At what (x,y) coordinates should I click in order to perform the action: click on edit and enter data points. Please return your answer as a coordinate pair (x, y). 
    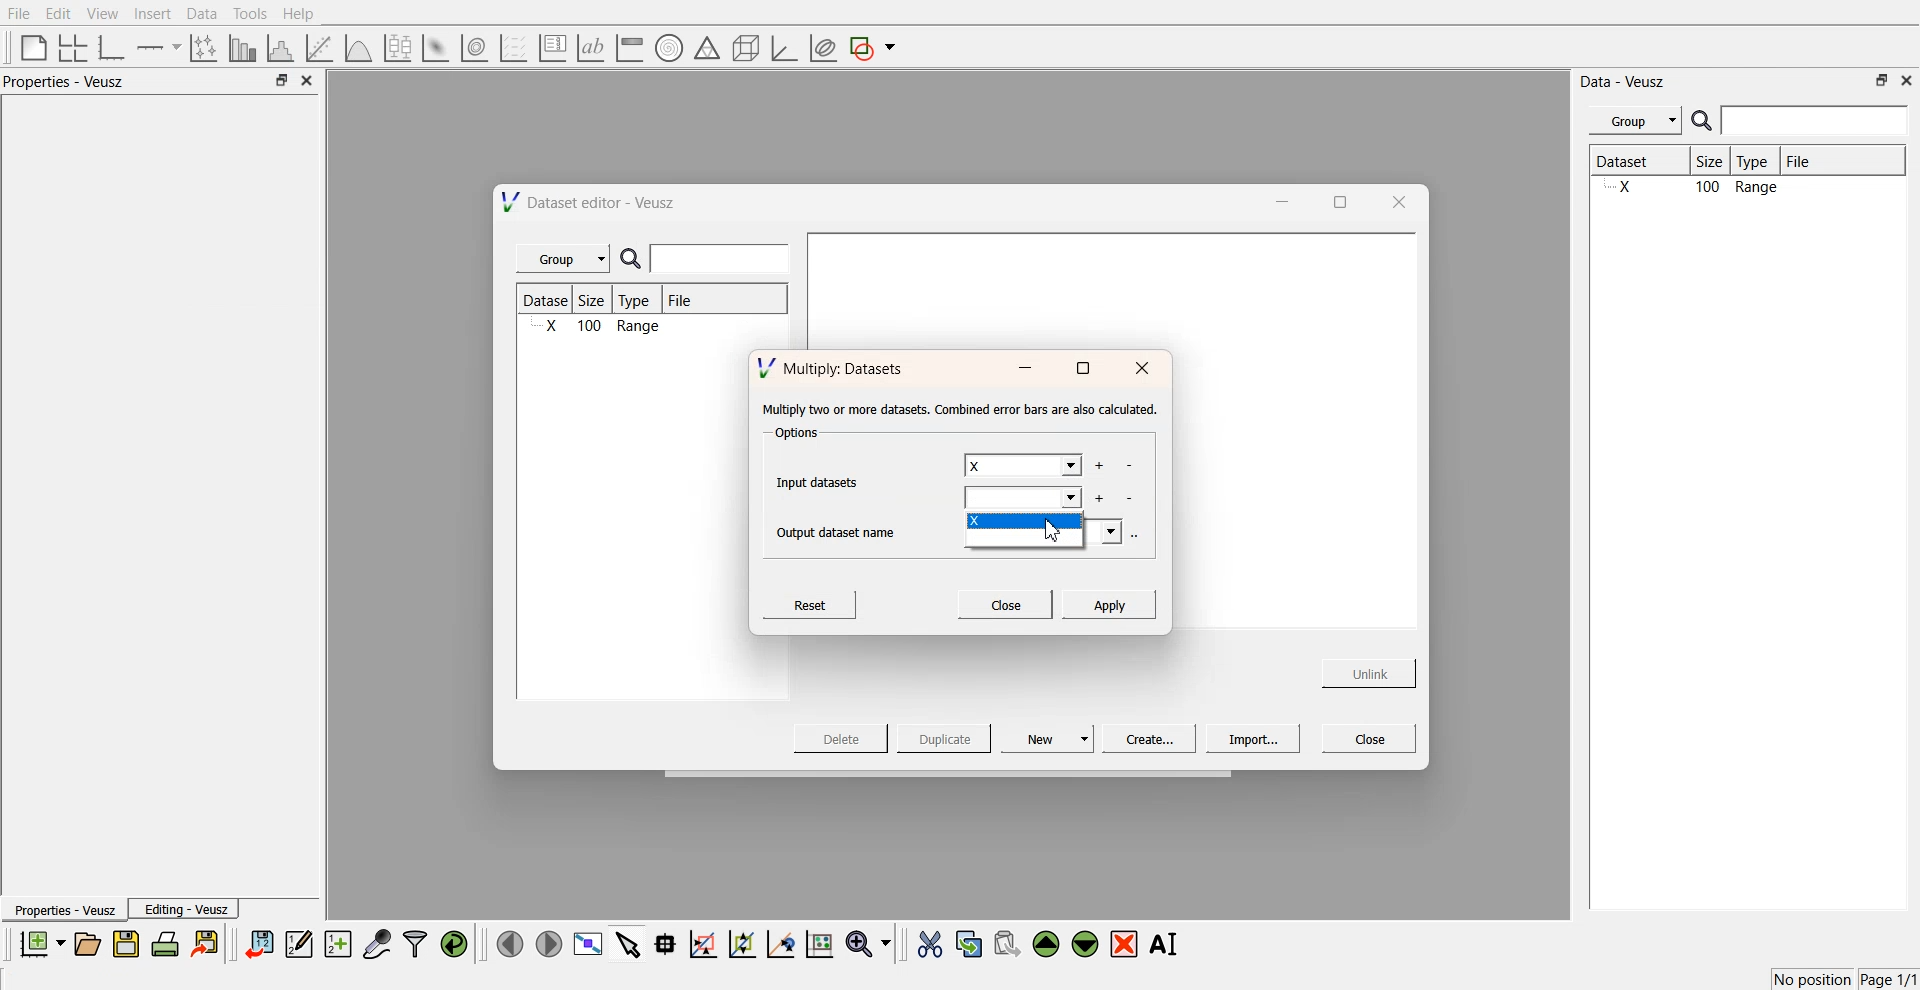
    Looking at the image, I should click on (299, 946).